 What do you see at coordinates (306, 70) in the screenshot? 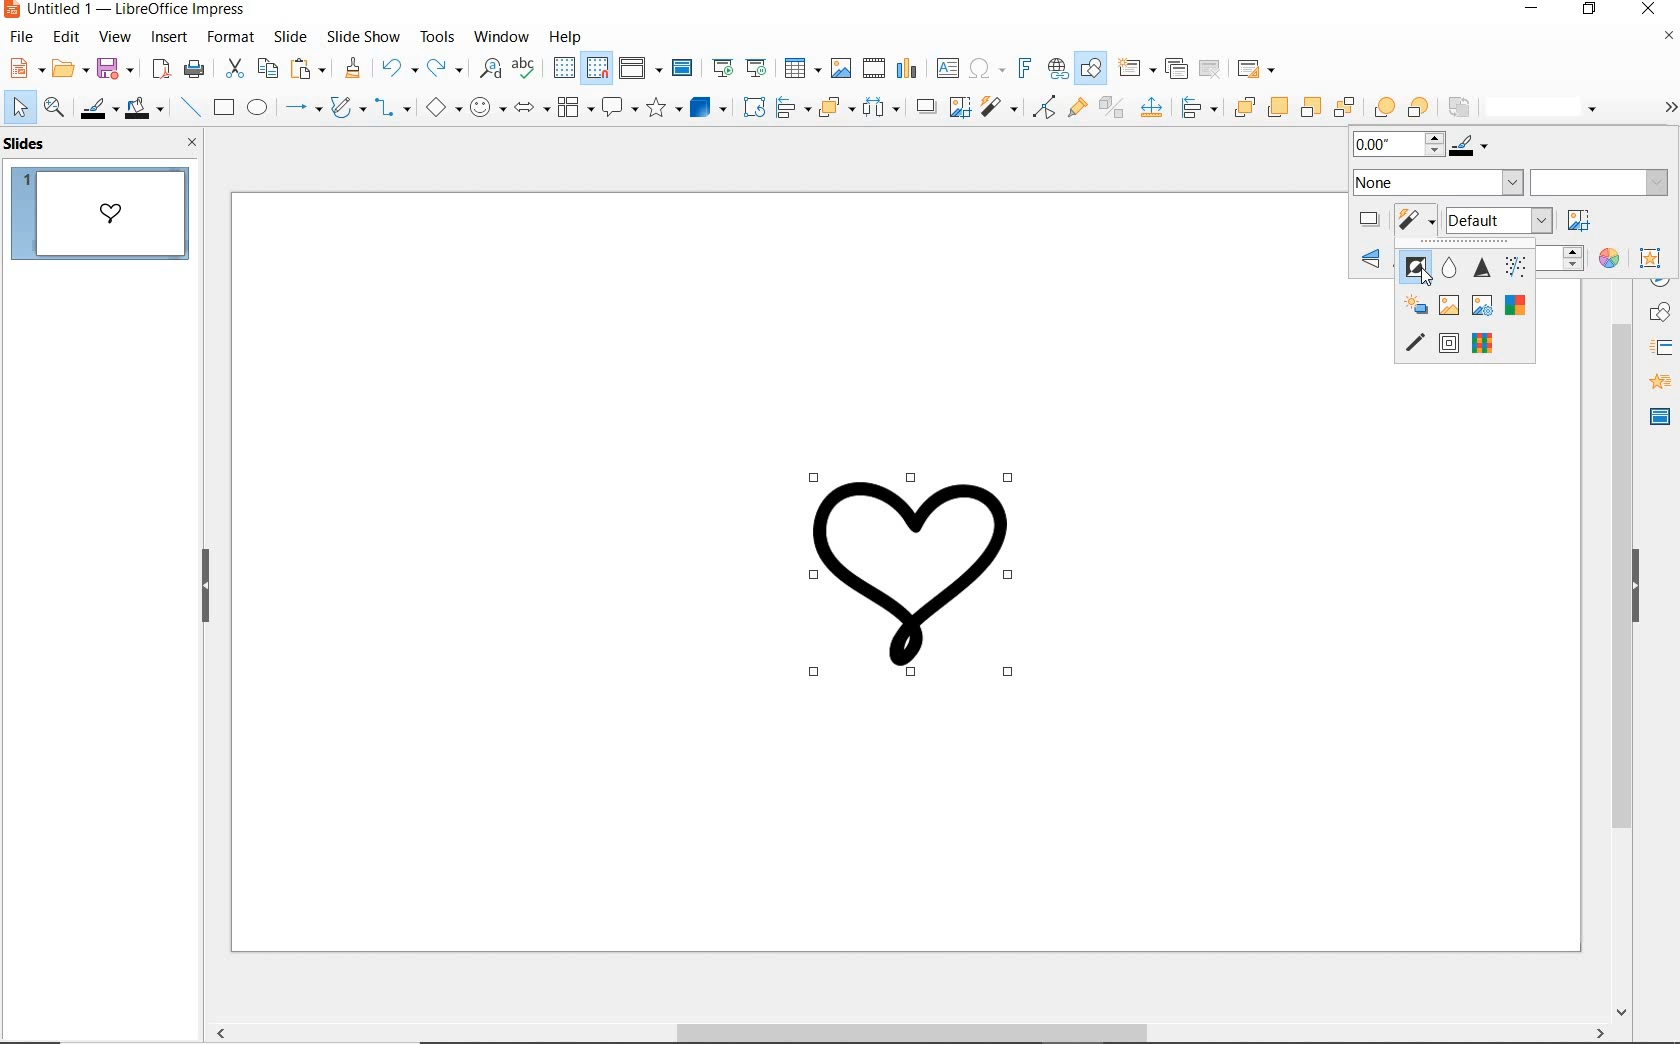
I see `paste` at bounding box center [306, 70].